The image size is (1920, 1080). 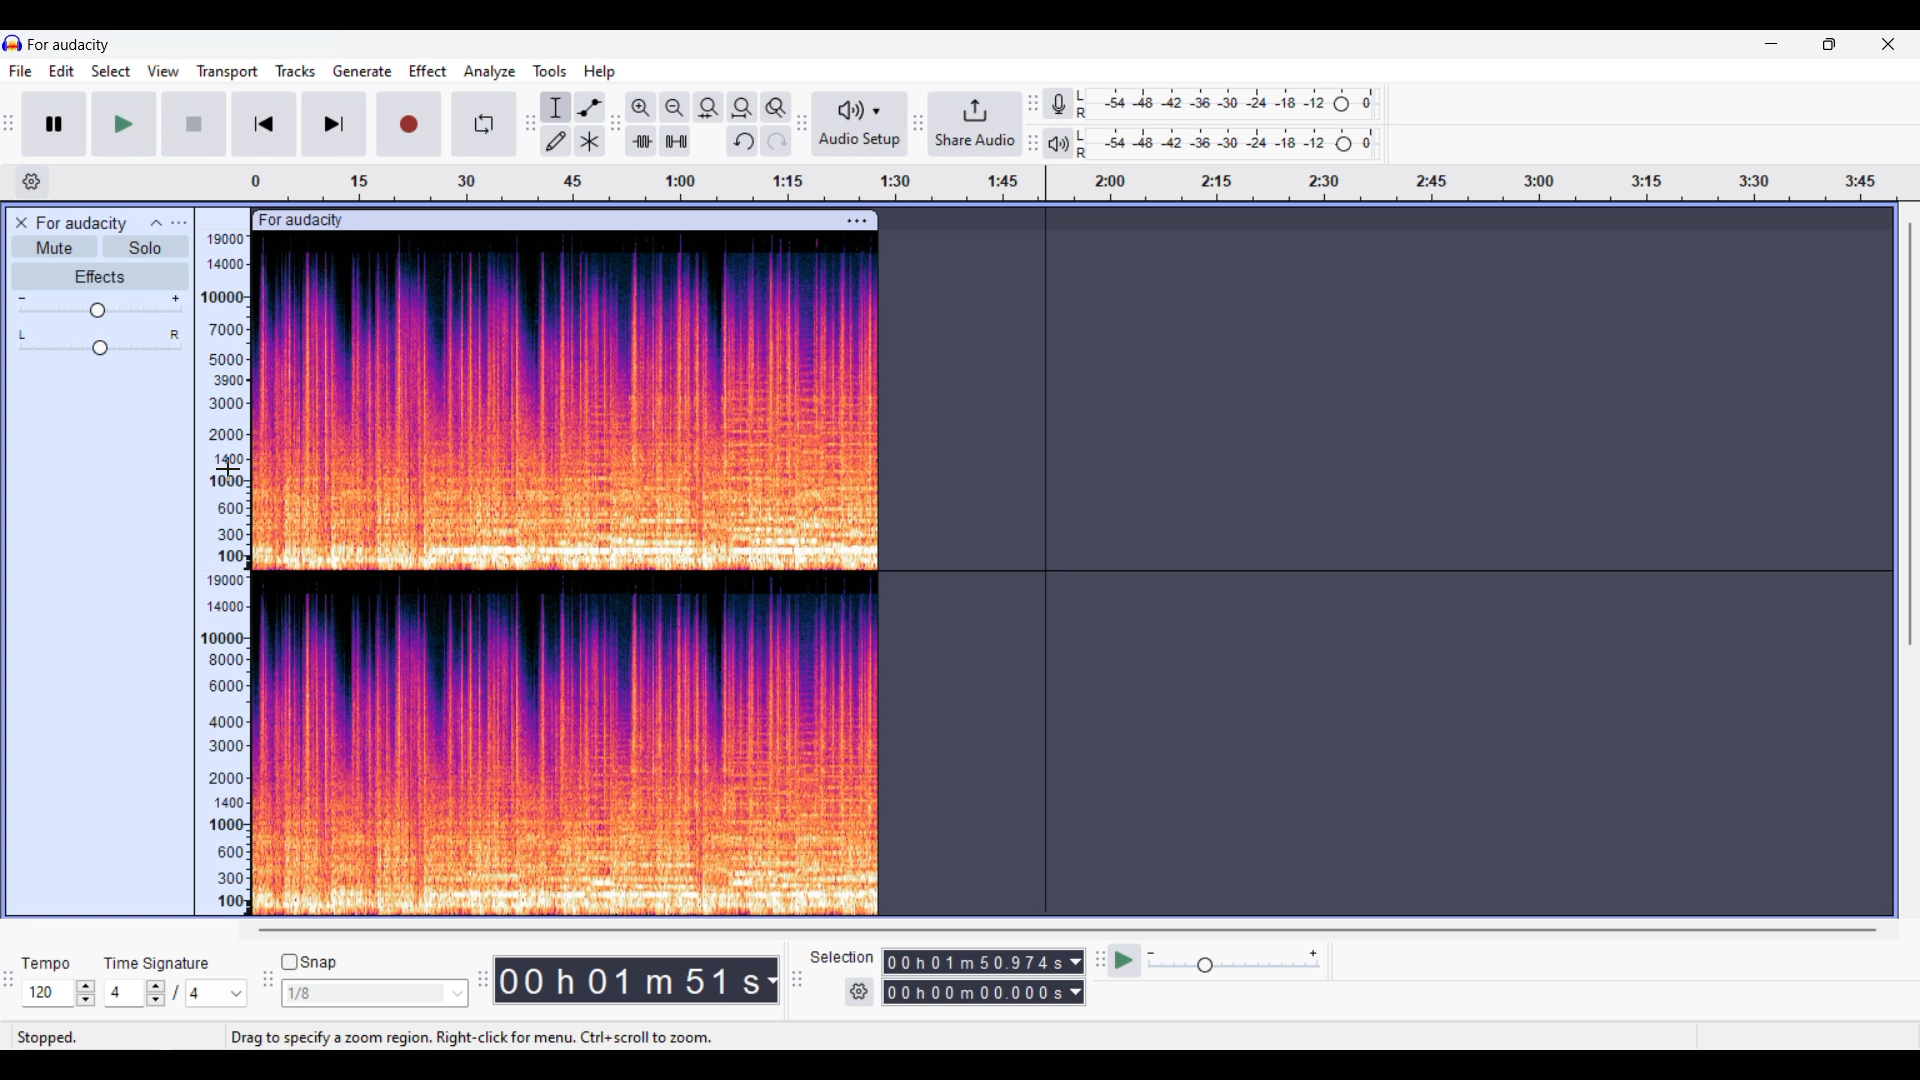 What do you see at coordinates (1066, 929) in the screenshot?
I see `Horizontal slide bar` at bounding box center [1066, 929].